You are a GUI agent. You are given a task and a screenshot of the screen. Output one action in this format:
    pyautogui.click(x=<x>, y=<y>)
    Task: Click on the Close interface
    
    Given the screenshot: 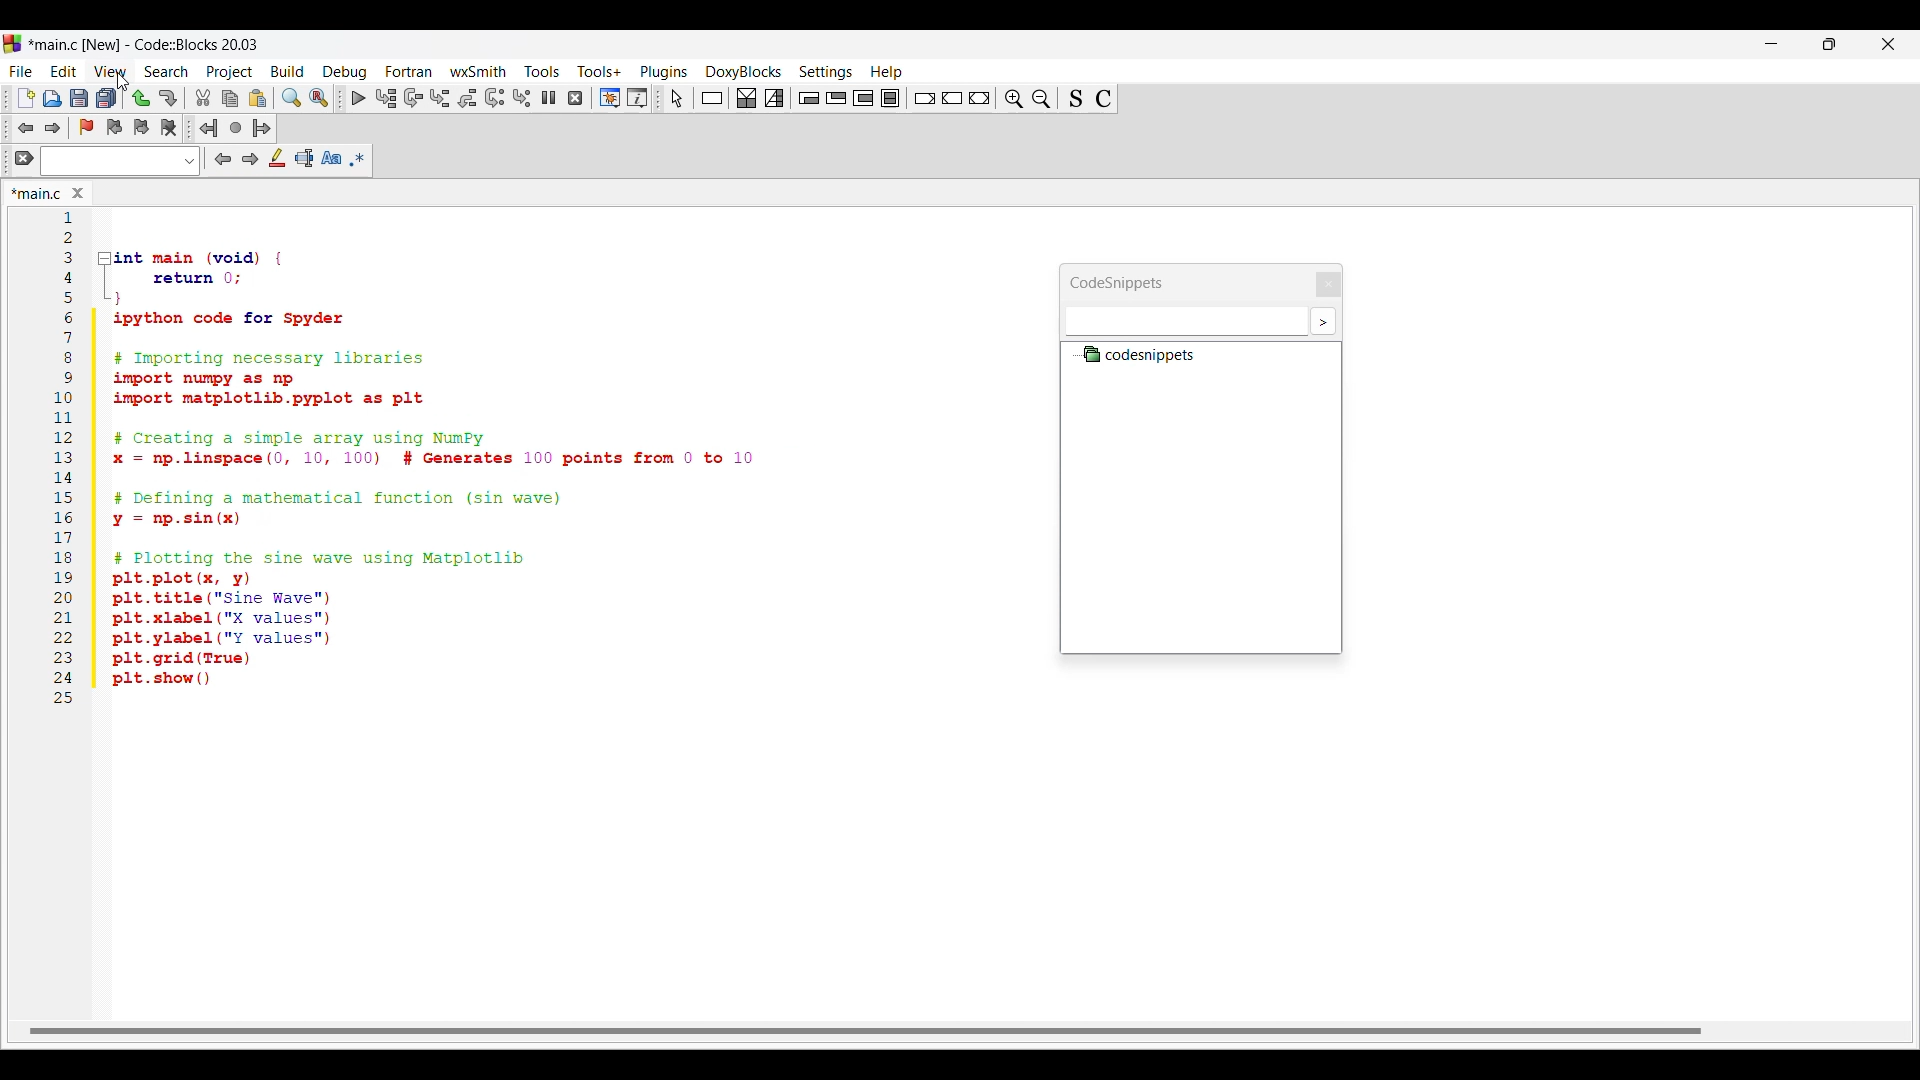 What is the action you would take?
    pyautogui.click(x=1889, y=44)
    